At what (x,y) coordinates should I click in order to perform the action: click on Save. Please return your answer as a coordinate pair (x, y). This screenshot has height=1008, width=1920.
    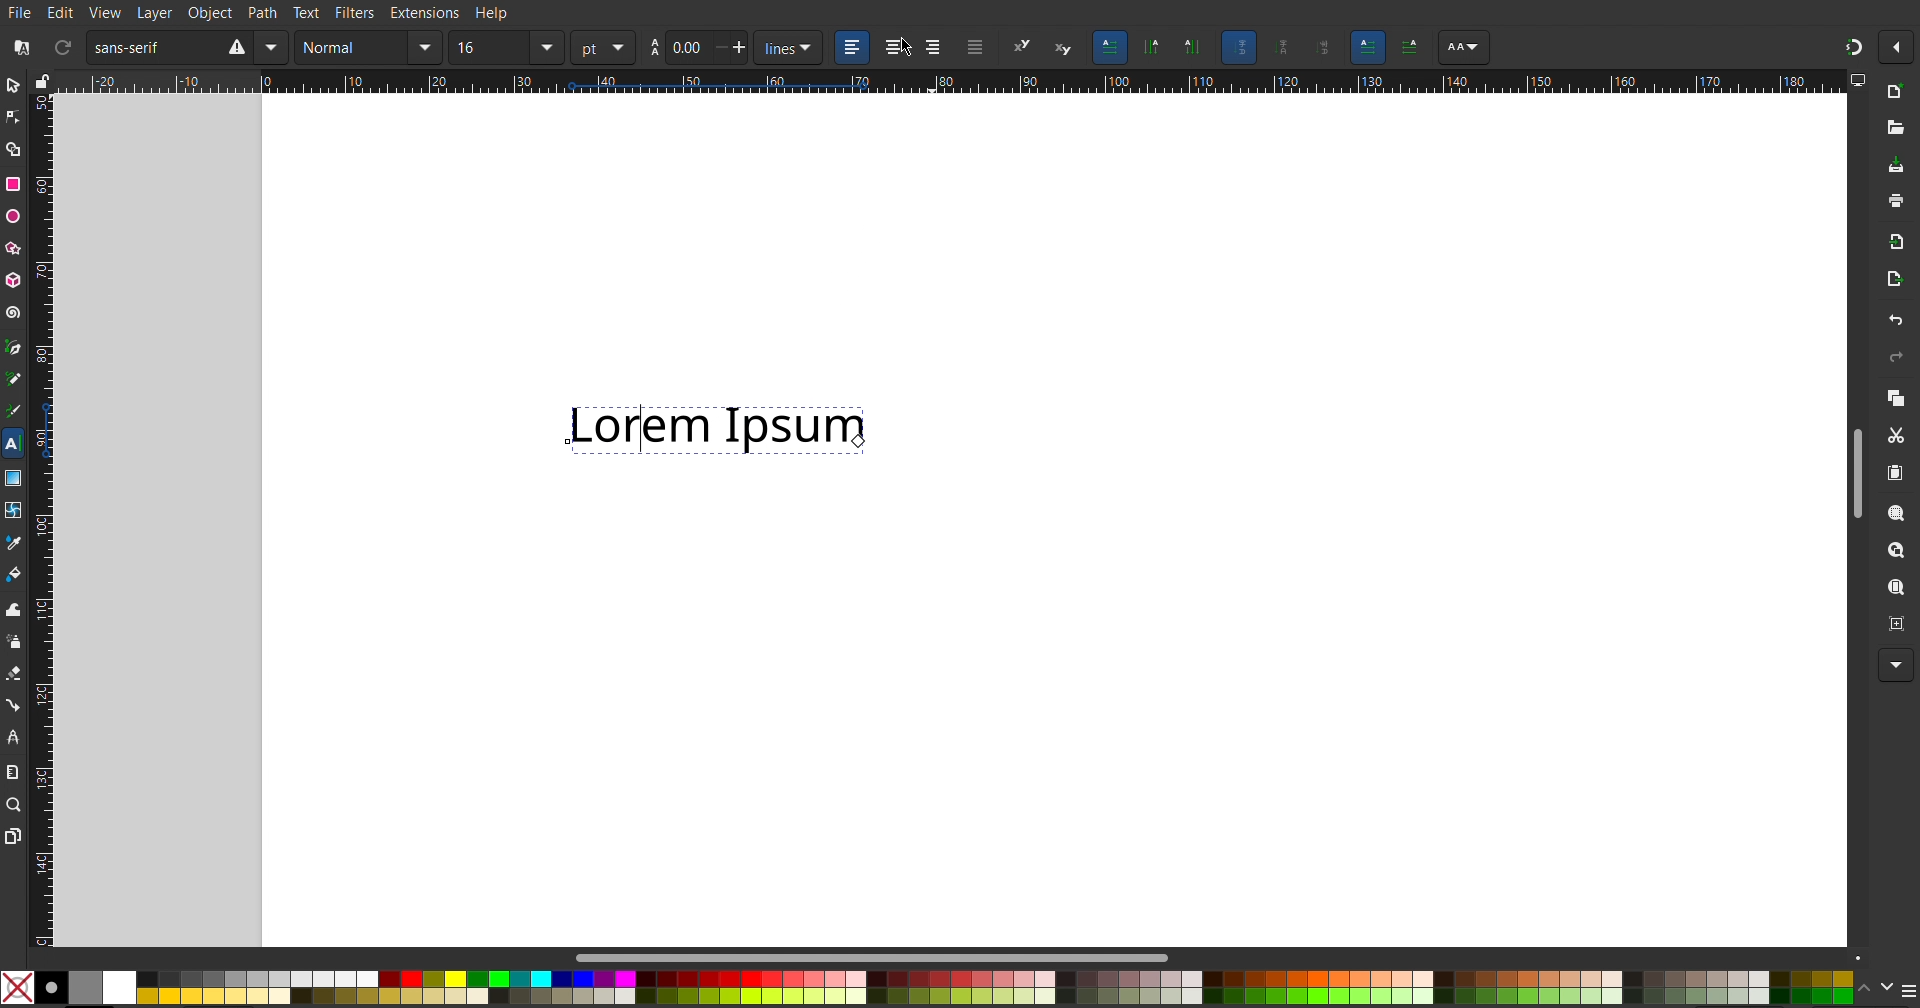
    Looking at the image, I should click on (1898, 165).